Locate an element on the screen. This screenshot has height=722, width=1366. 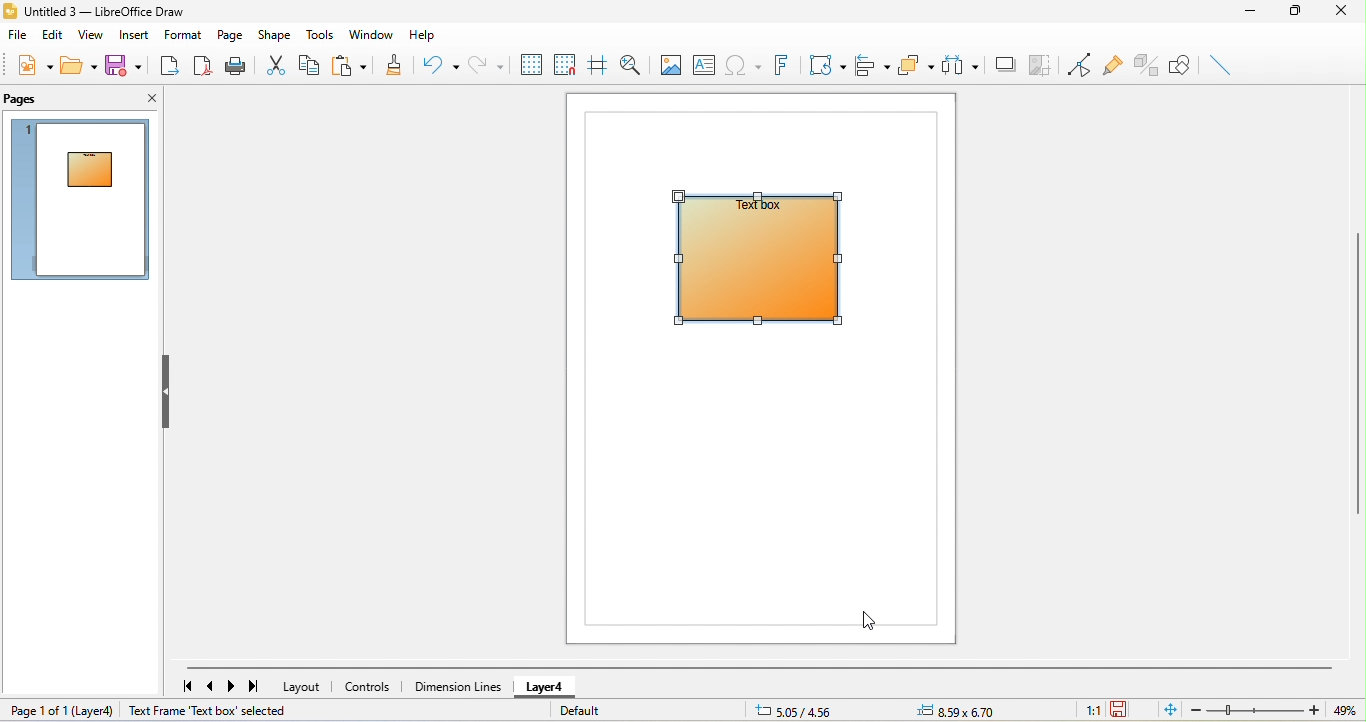
fit to the current page is located at coordinates (1171, 711).